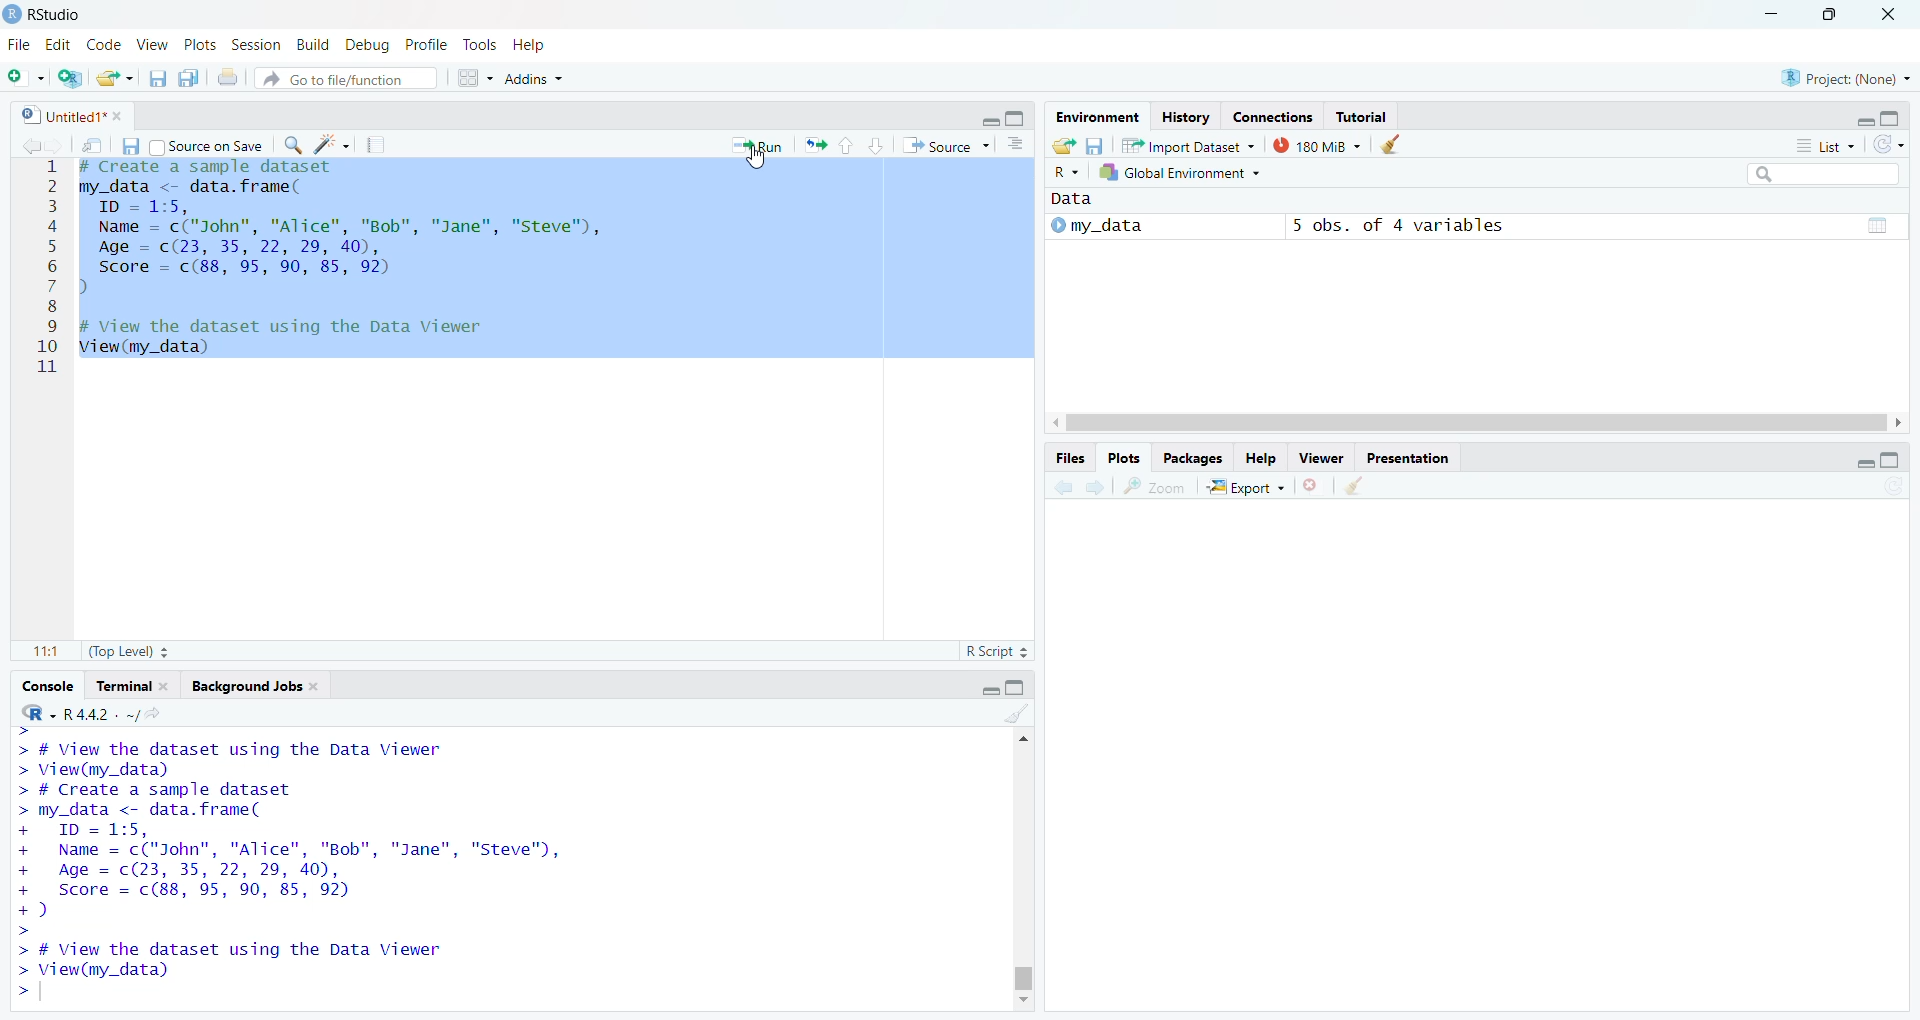 The height and width of the screenshot is (1020, 1920). Describe the element at coordinates (1069, 200) in the screenshot. I see `Data` at that location.